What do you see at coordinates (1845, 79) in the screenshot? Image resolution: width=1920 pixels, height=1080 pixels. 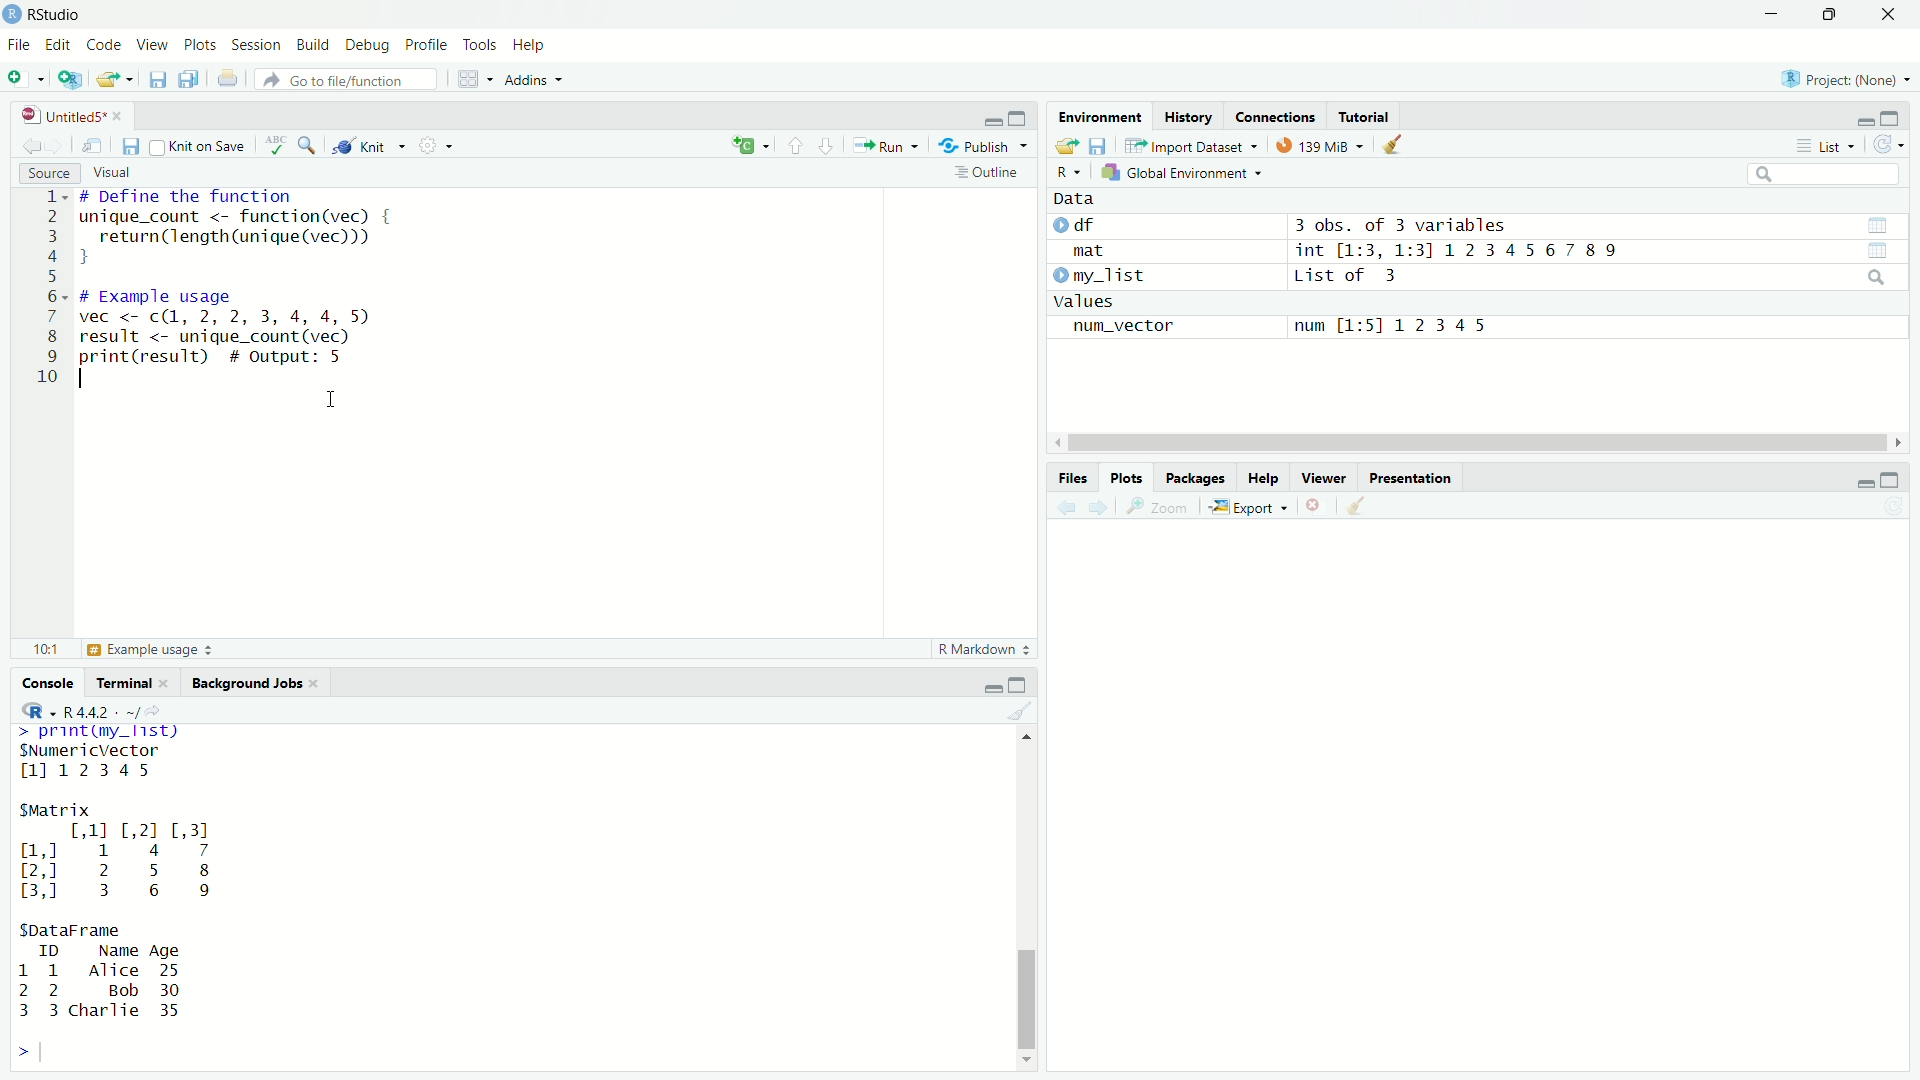 I see `Project(None)` at bounding box center [1845, 79].